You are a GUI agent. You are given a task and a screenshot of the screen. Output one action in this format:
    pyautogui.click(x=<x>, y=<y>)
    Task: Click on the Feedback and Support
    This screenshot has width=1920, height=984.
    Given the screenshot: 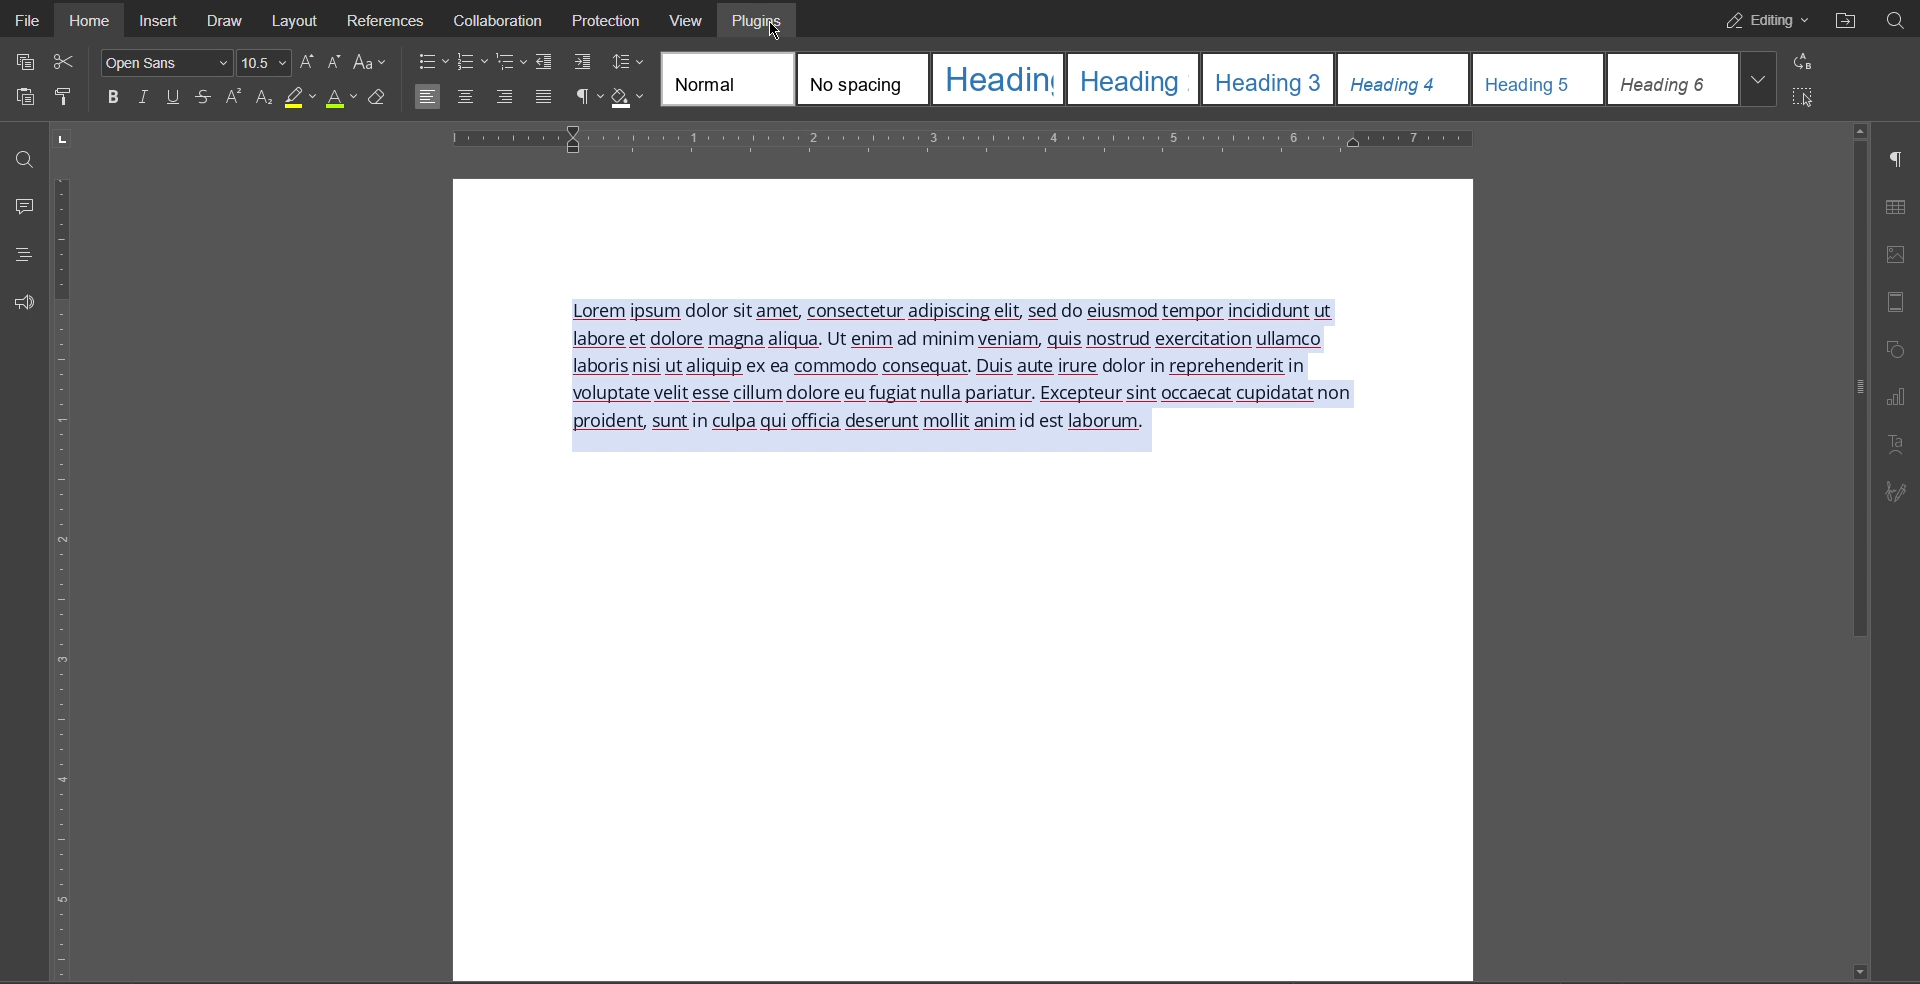 What is the action you would take?
    pyautogui.click(x=18, y=302)
    